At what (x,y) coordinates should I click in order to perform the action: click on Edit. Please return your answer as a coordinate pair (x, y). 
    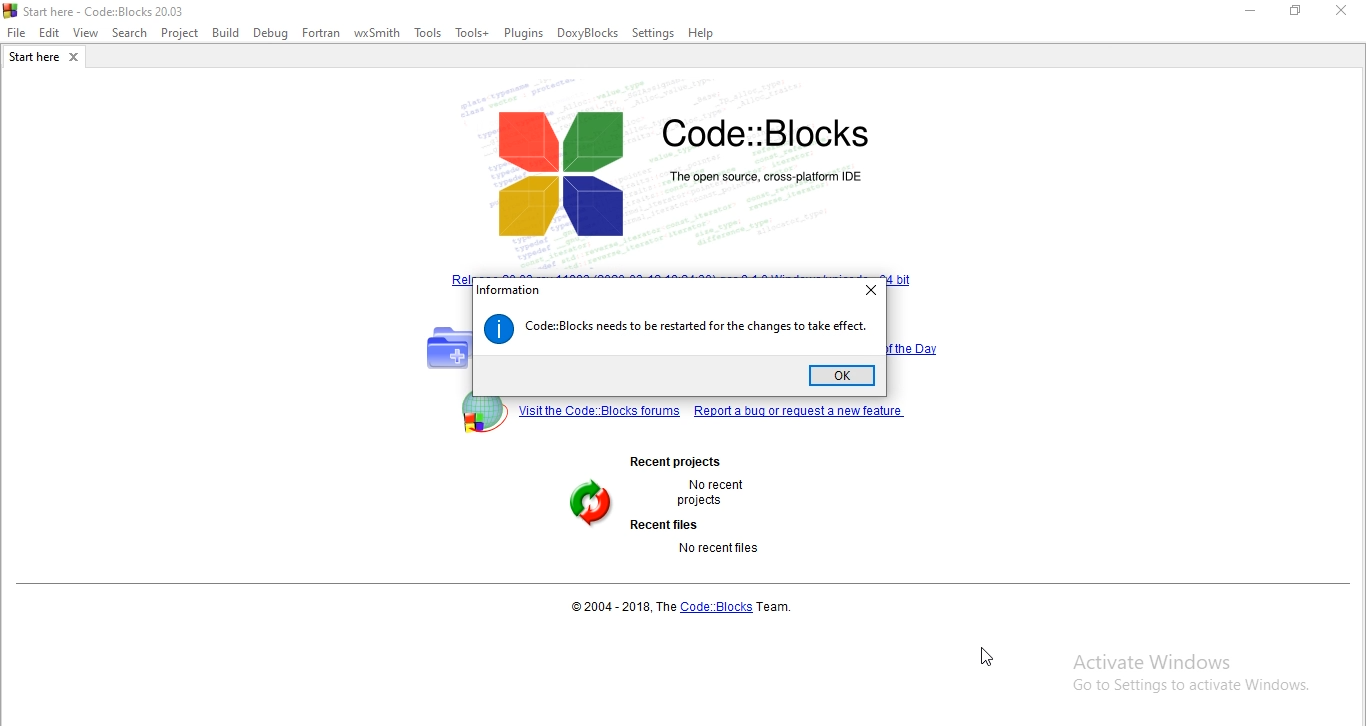
    Looking at the image, I should click on (49, 33).